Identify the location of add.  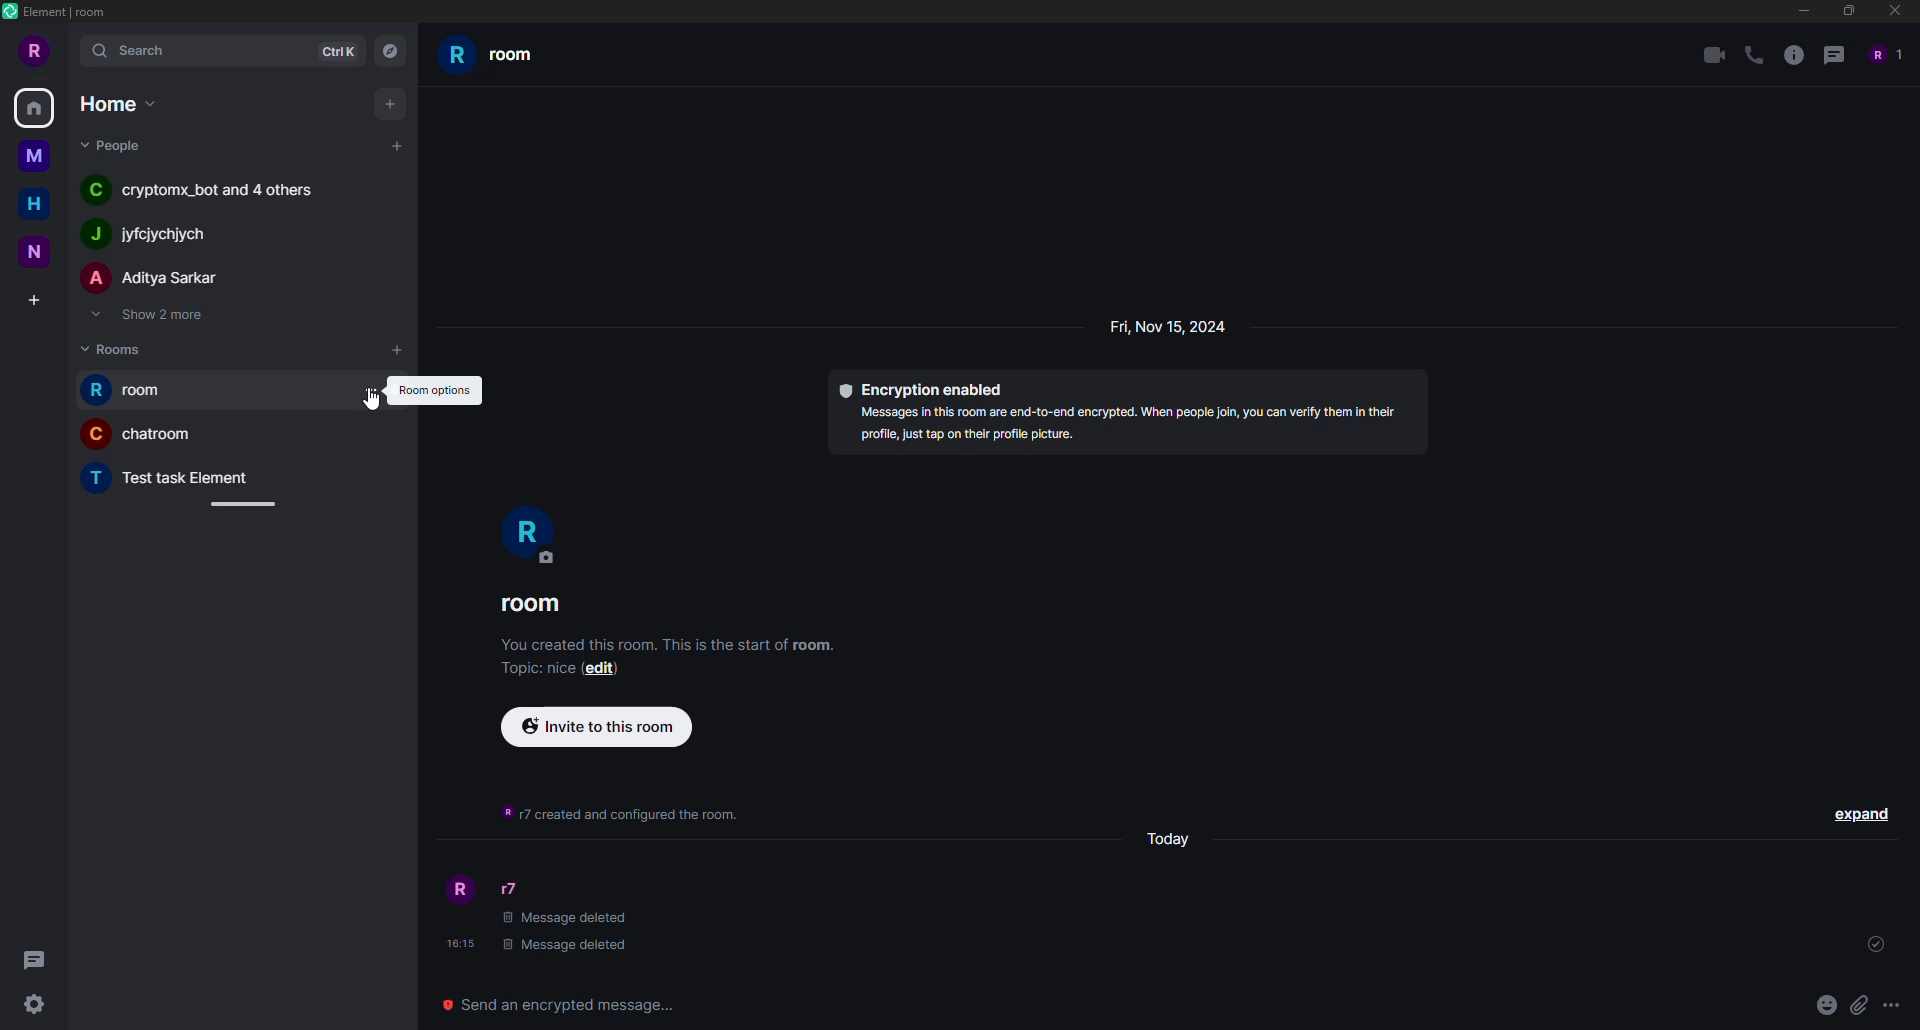
(397, 143).